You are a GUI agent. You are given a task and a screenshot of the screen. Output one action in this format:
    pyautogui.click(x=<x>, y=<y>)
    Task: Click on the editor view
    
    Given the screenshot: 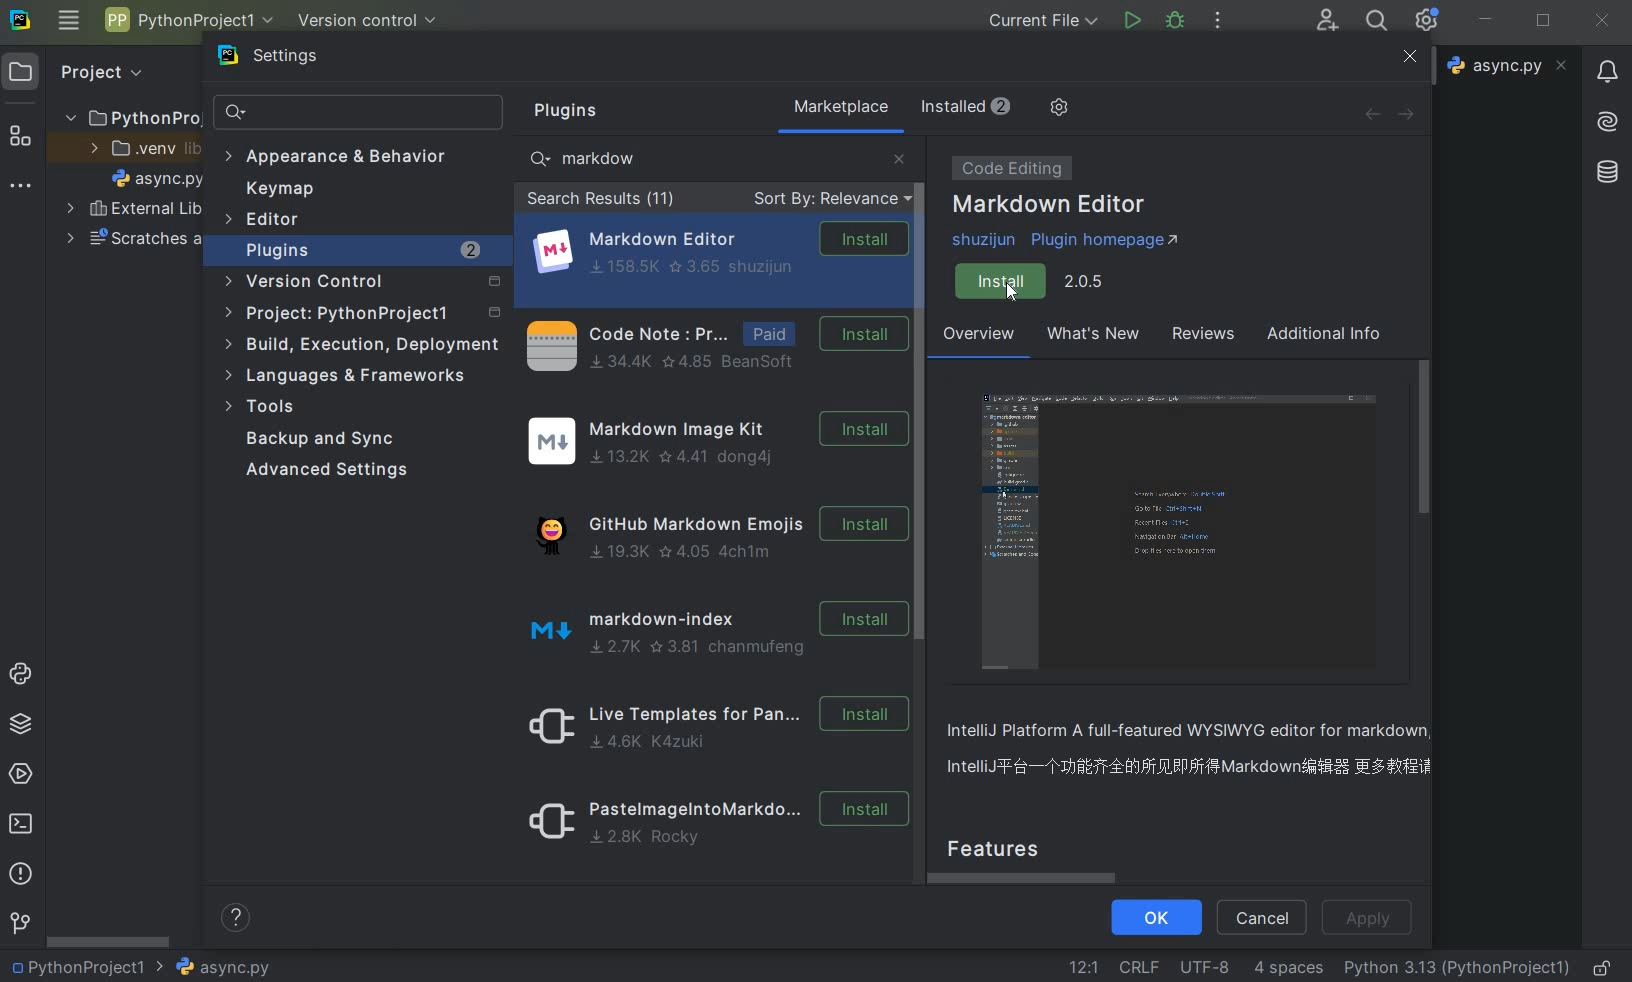 What is the action you would take?
    pyautogui.click(x=1184, y=533)
    